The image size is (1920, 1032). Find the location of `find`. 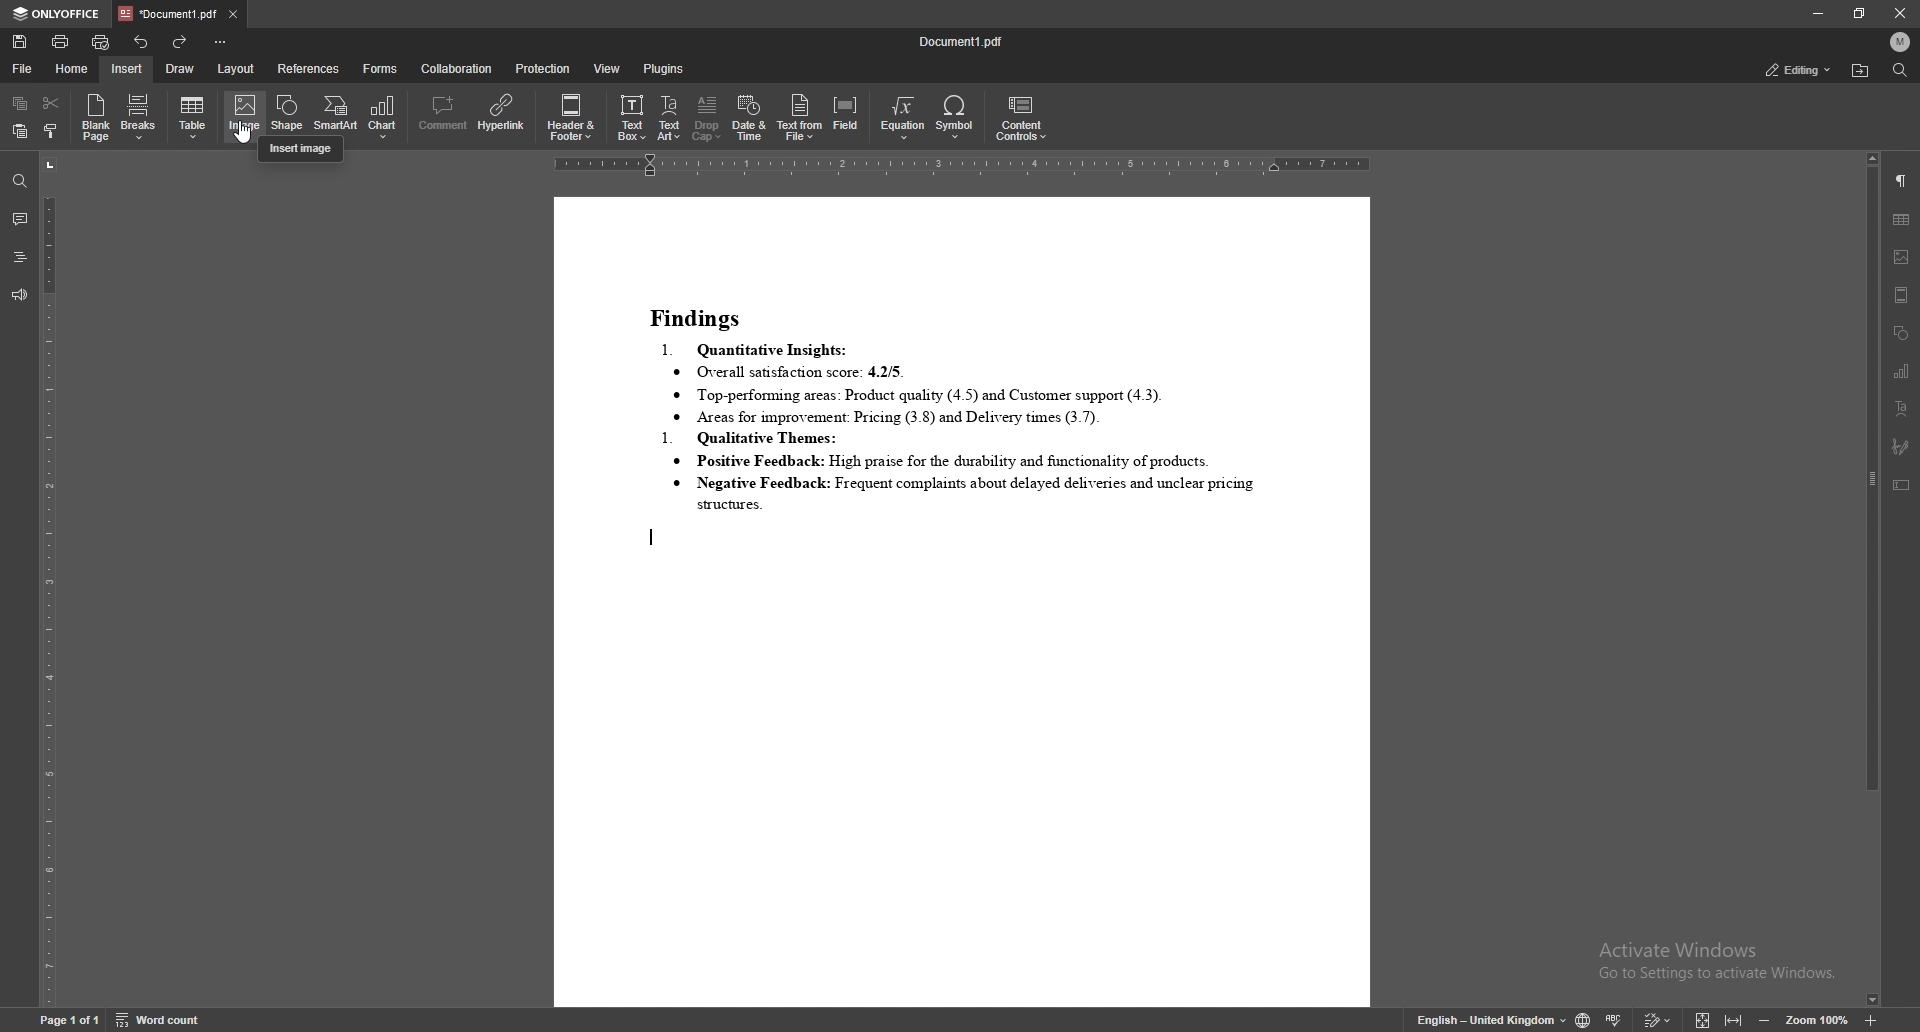

find is located at coordinates (1900, 69).